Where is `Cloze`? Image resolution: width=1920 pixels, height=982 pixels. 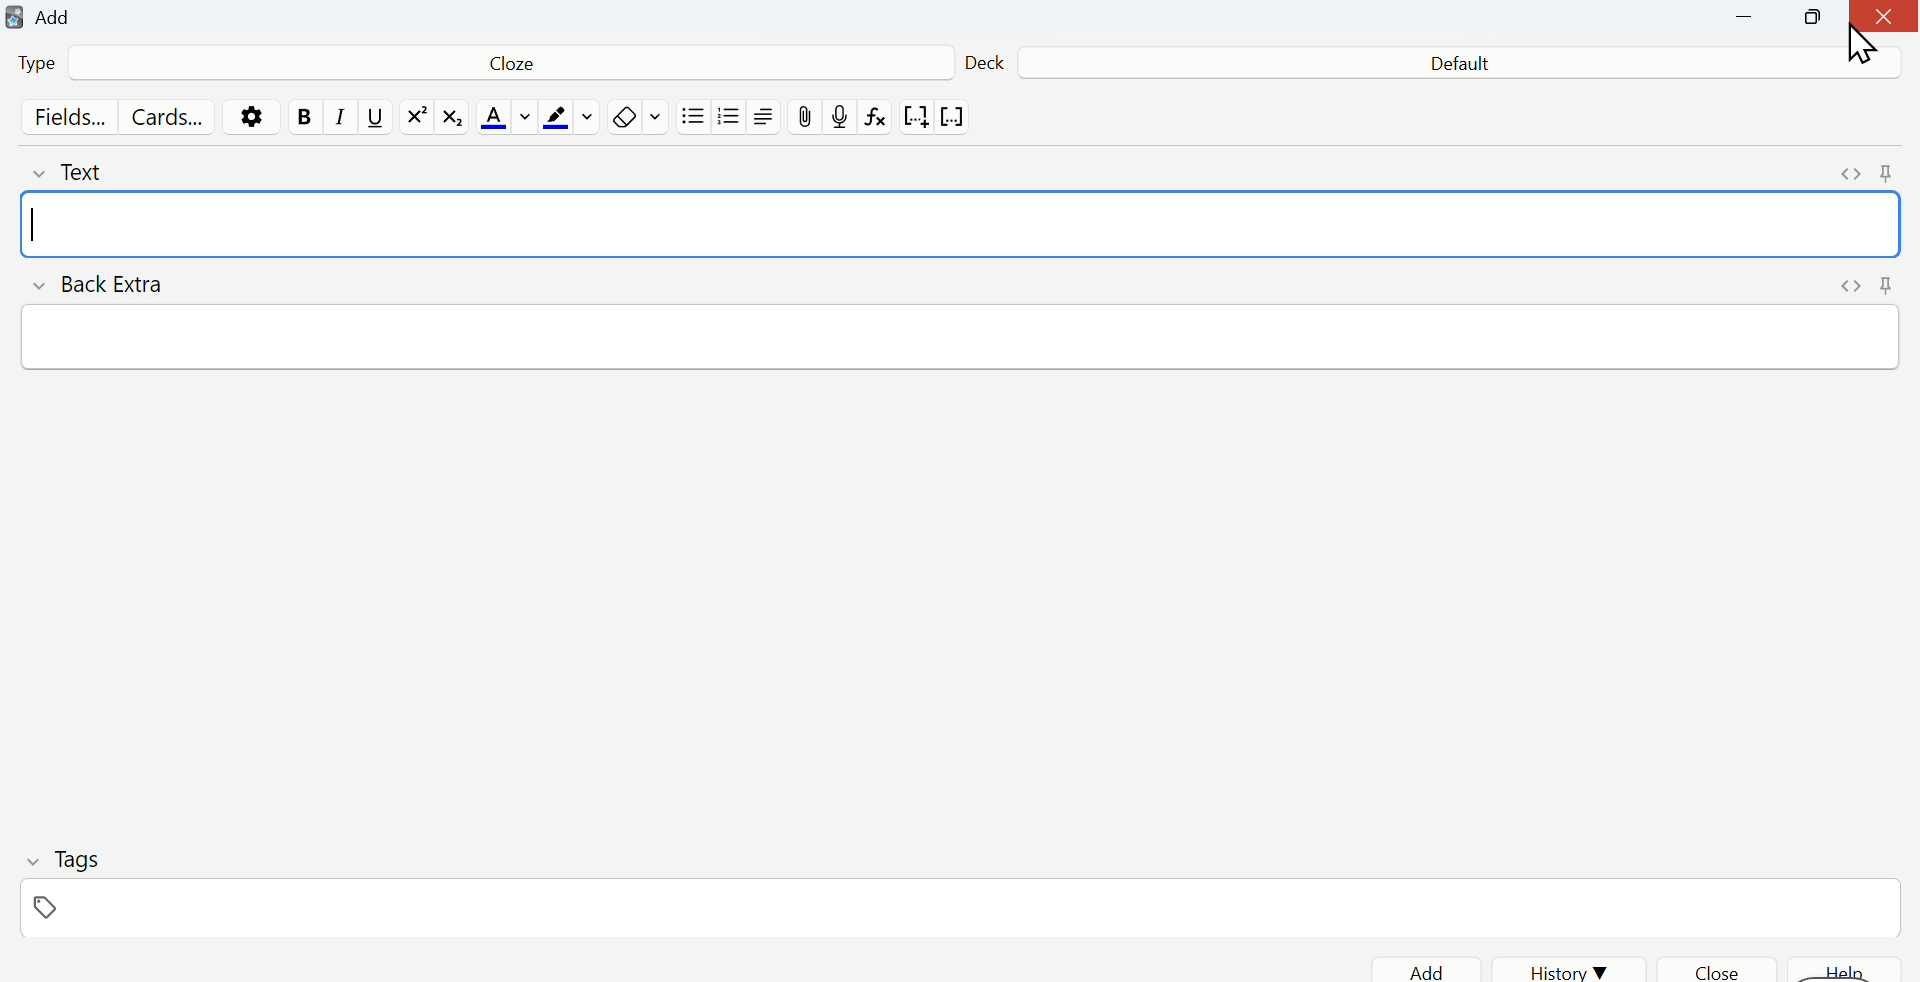 Cloze is located at coordinates (504, 67).